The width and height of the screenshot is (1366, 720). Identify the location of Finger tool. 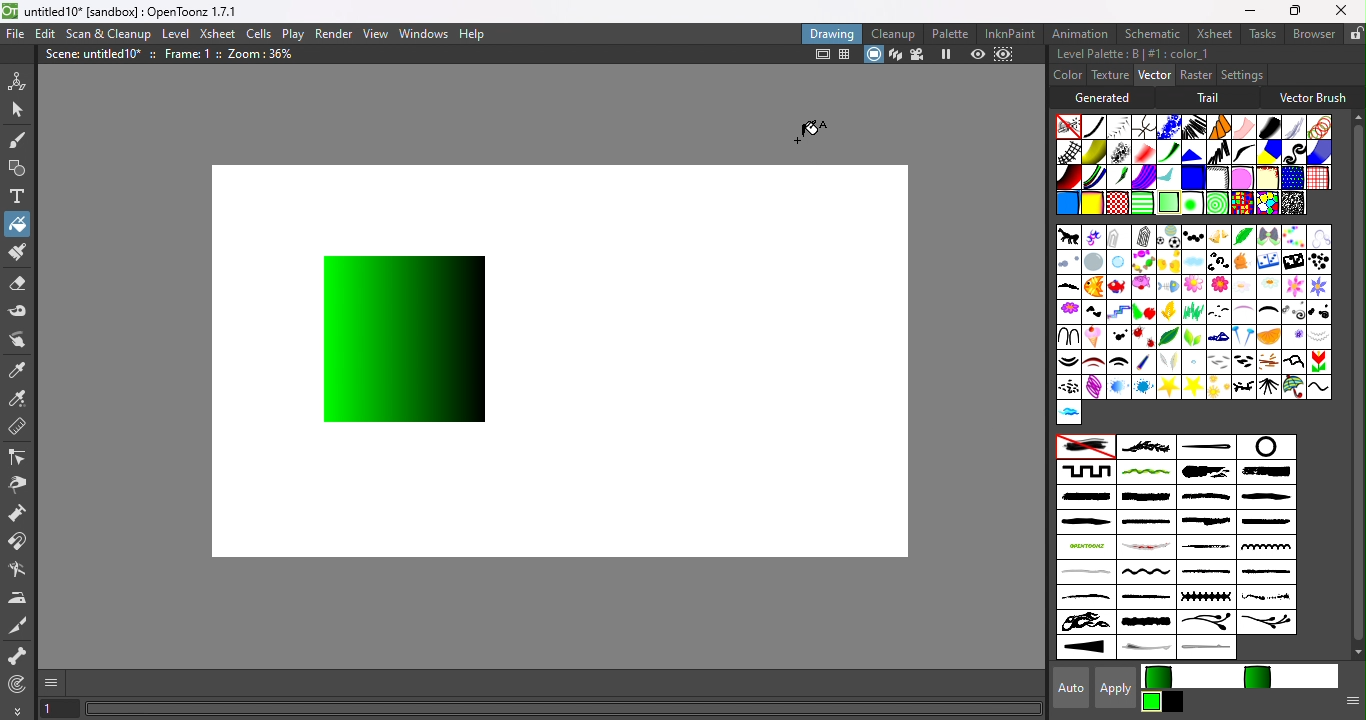
(22, 341).